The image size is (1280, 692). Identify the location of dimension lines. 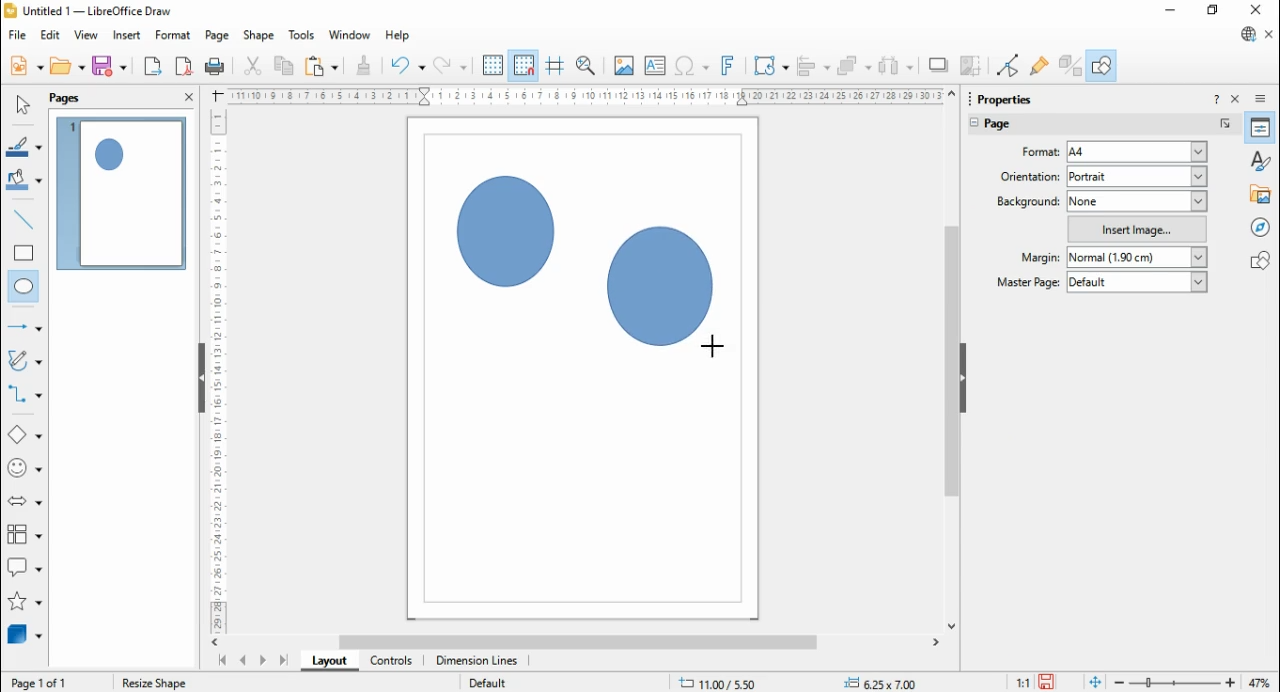
(478, 661).